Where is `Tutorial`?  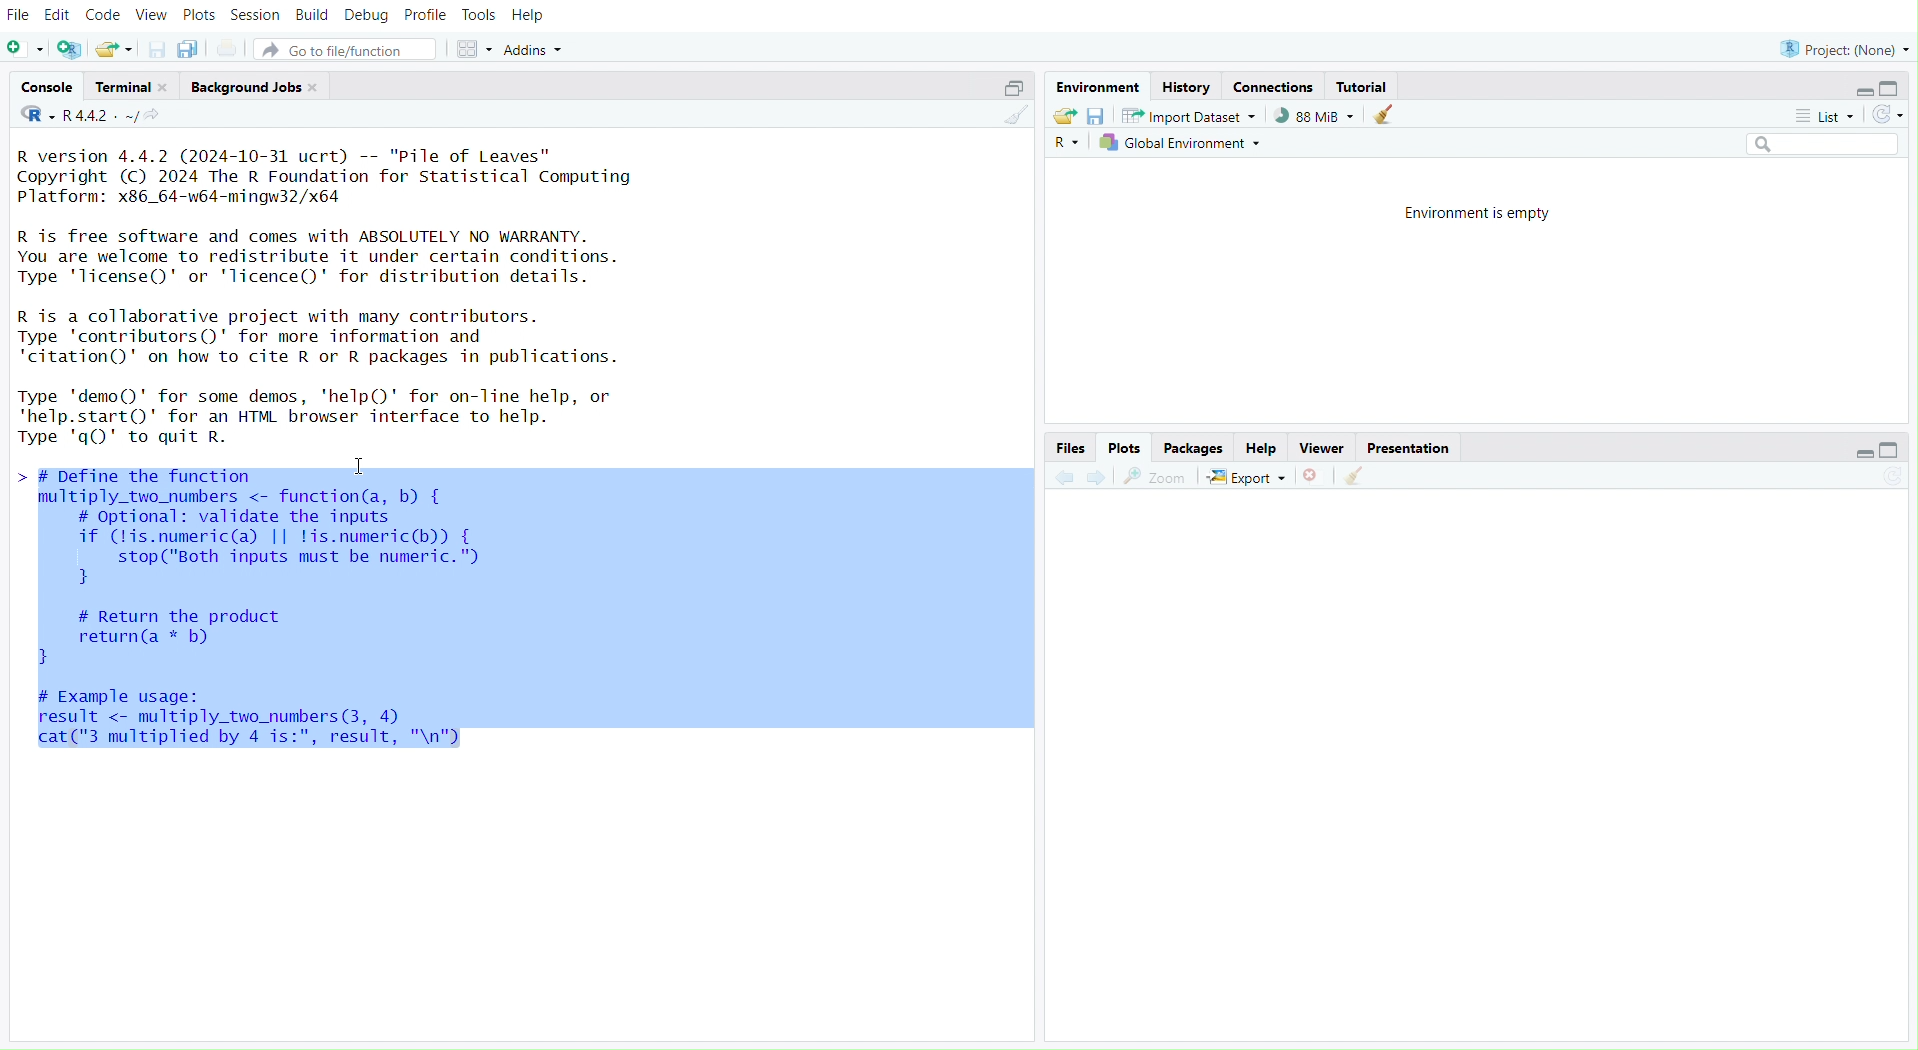 Tutorial is located at coordinates (1363, 85).